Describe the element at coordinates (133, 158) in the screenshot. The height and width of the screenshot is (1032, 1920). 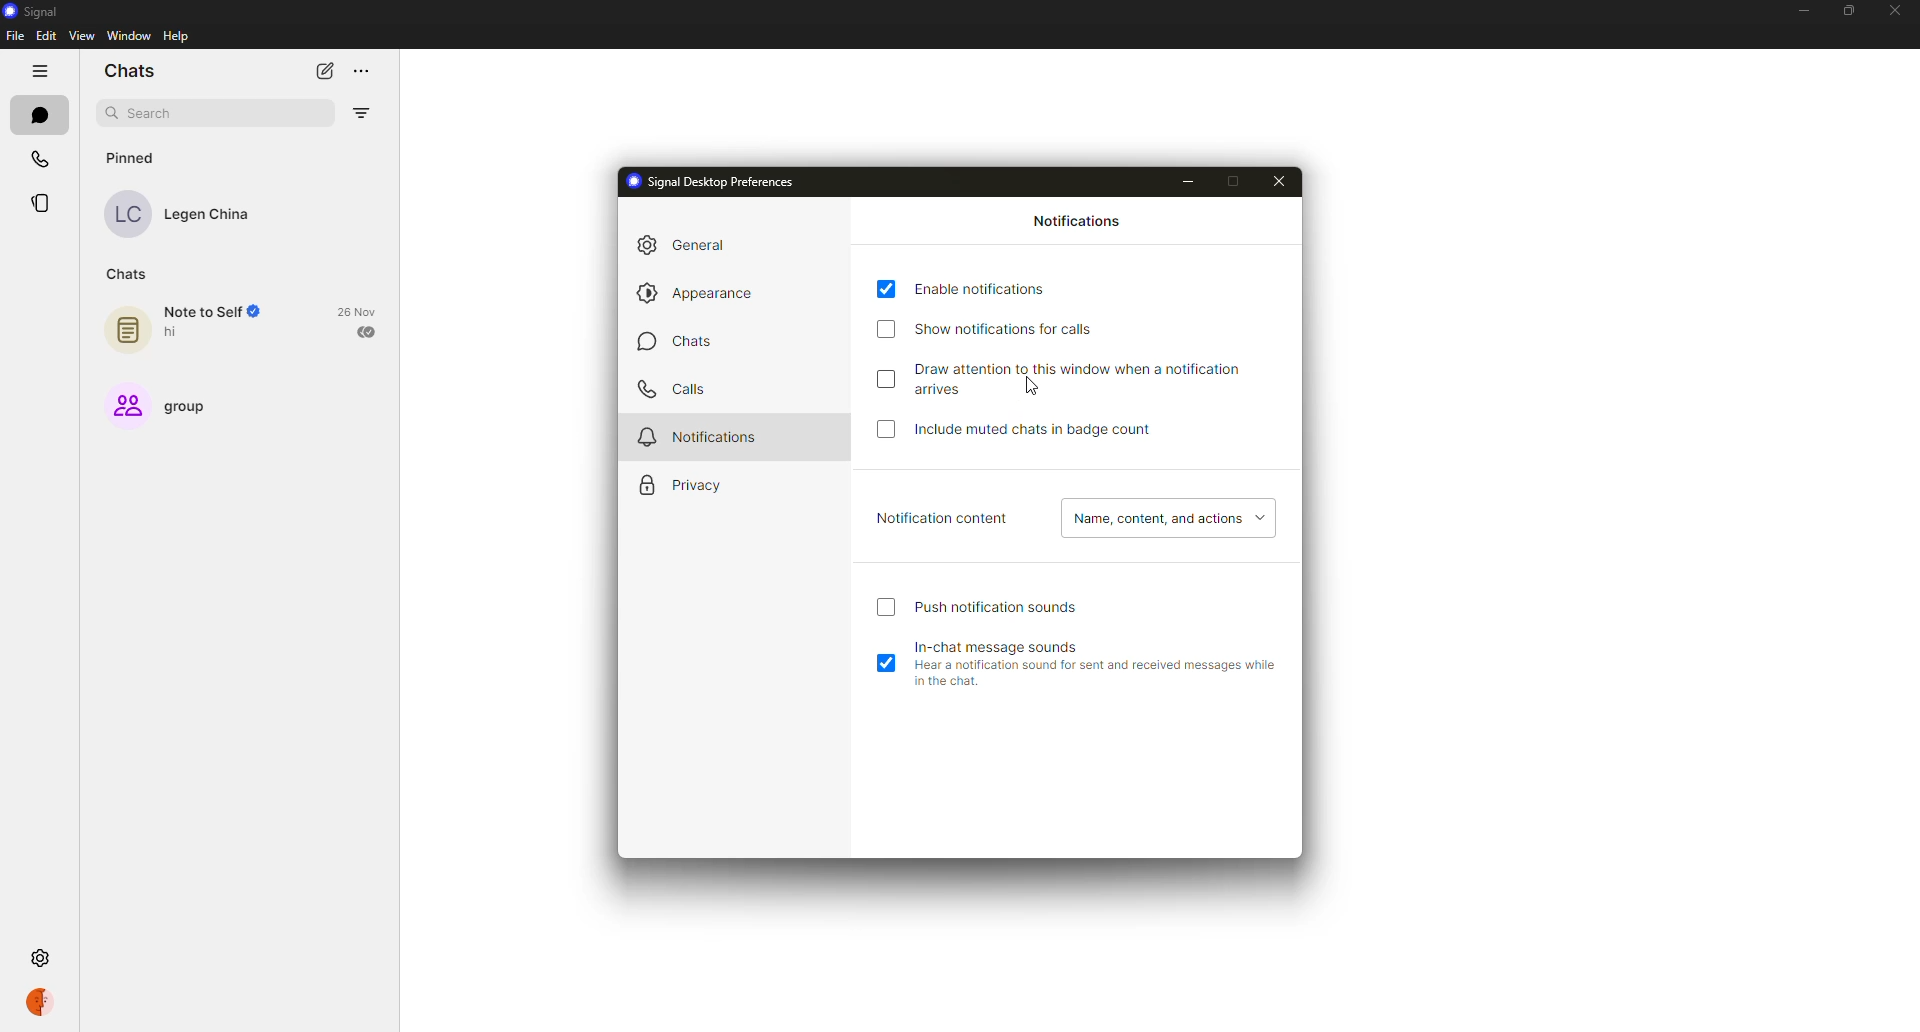
I see `pinned` at that location.